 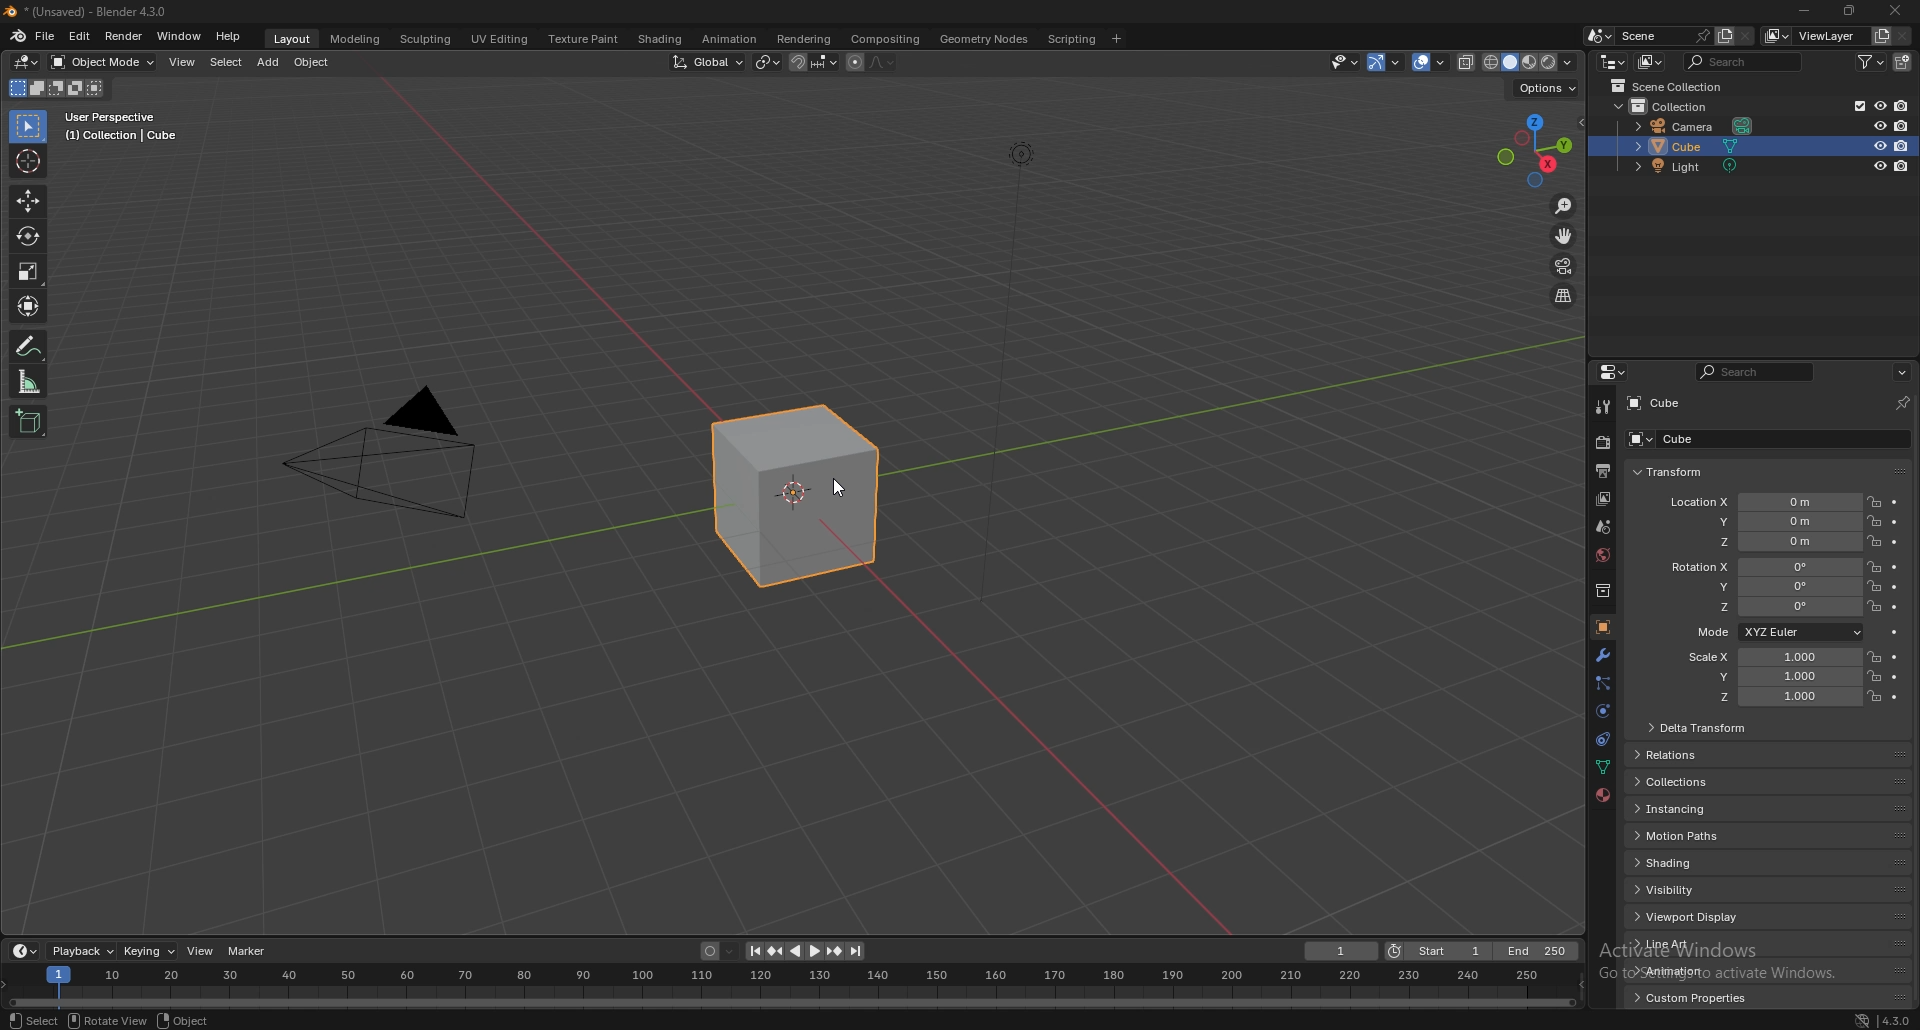 I want to click on world, so click(x=1600, y=555).